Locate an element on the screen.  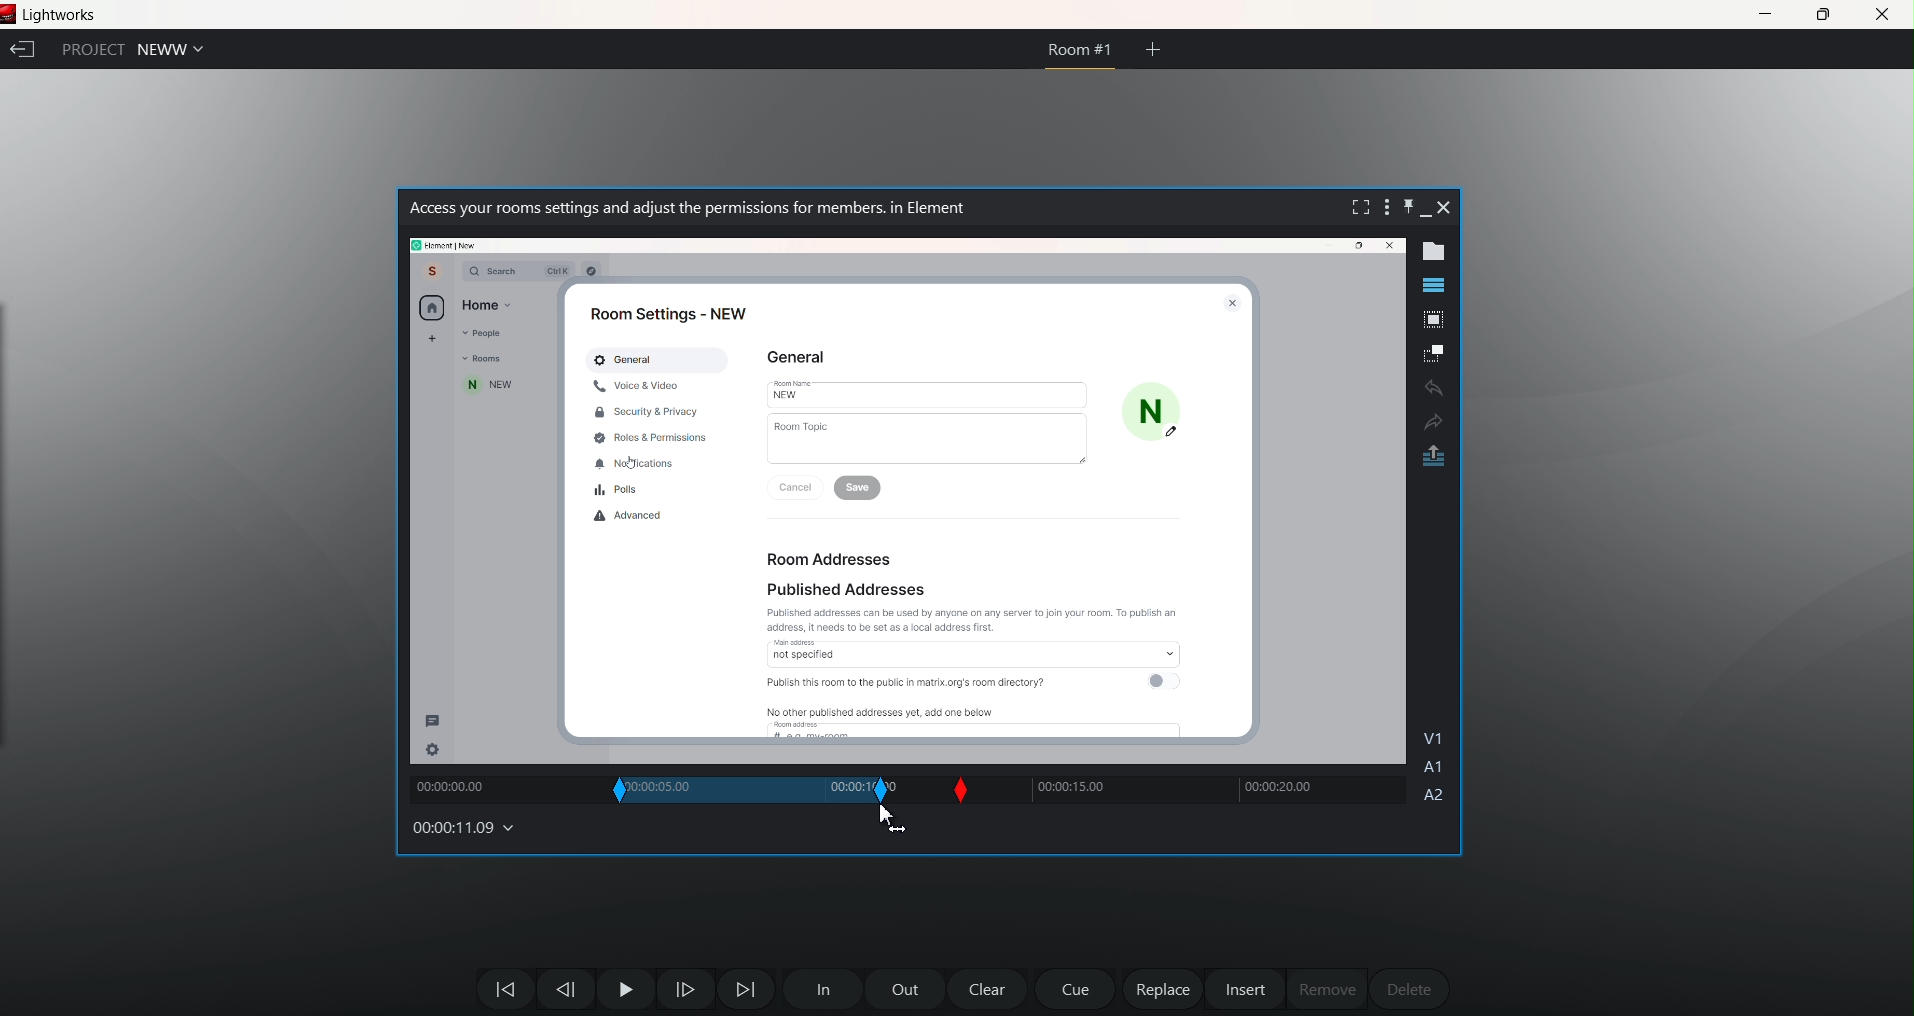
Advanced is located at coordinates (633, 515).